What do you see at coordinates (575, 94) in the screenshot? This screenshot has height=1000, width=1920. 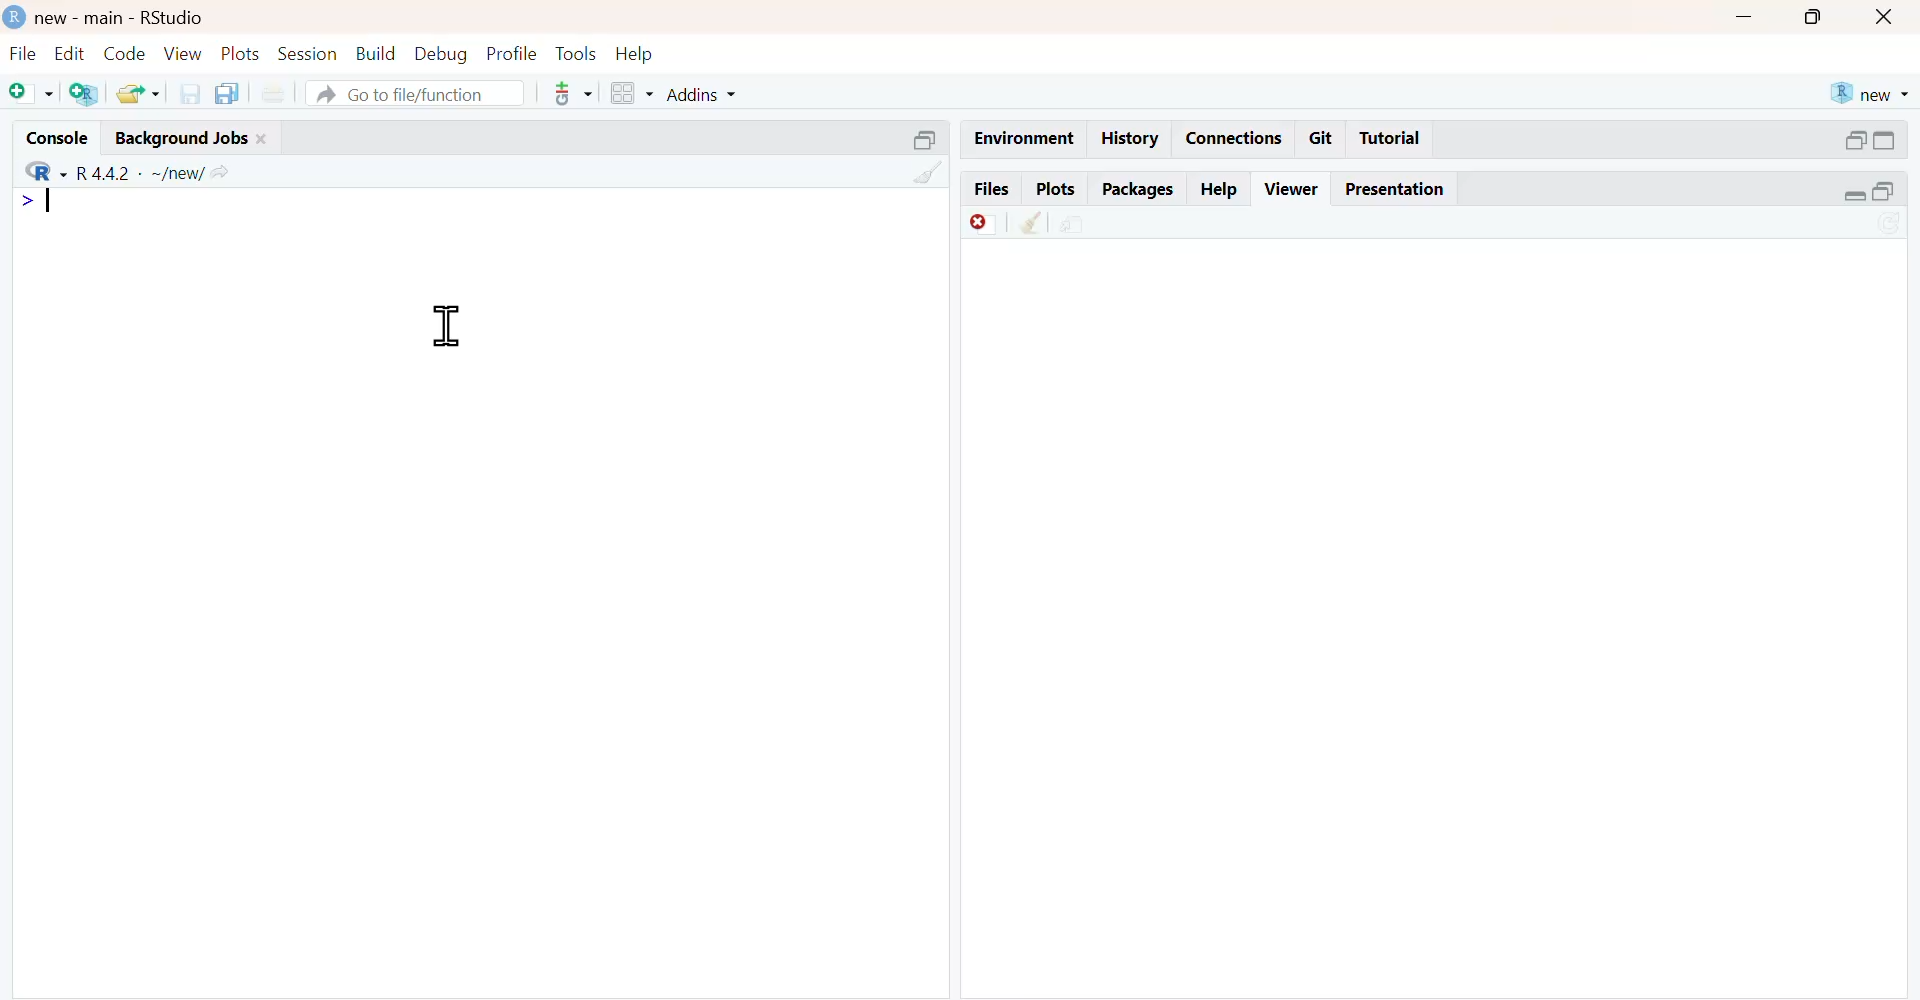 I see `tools` at bounding box center [575, 94].